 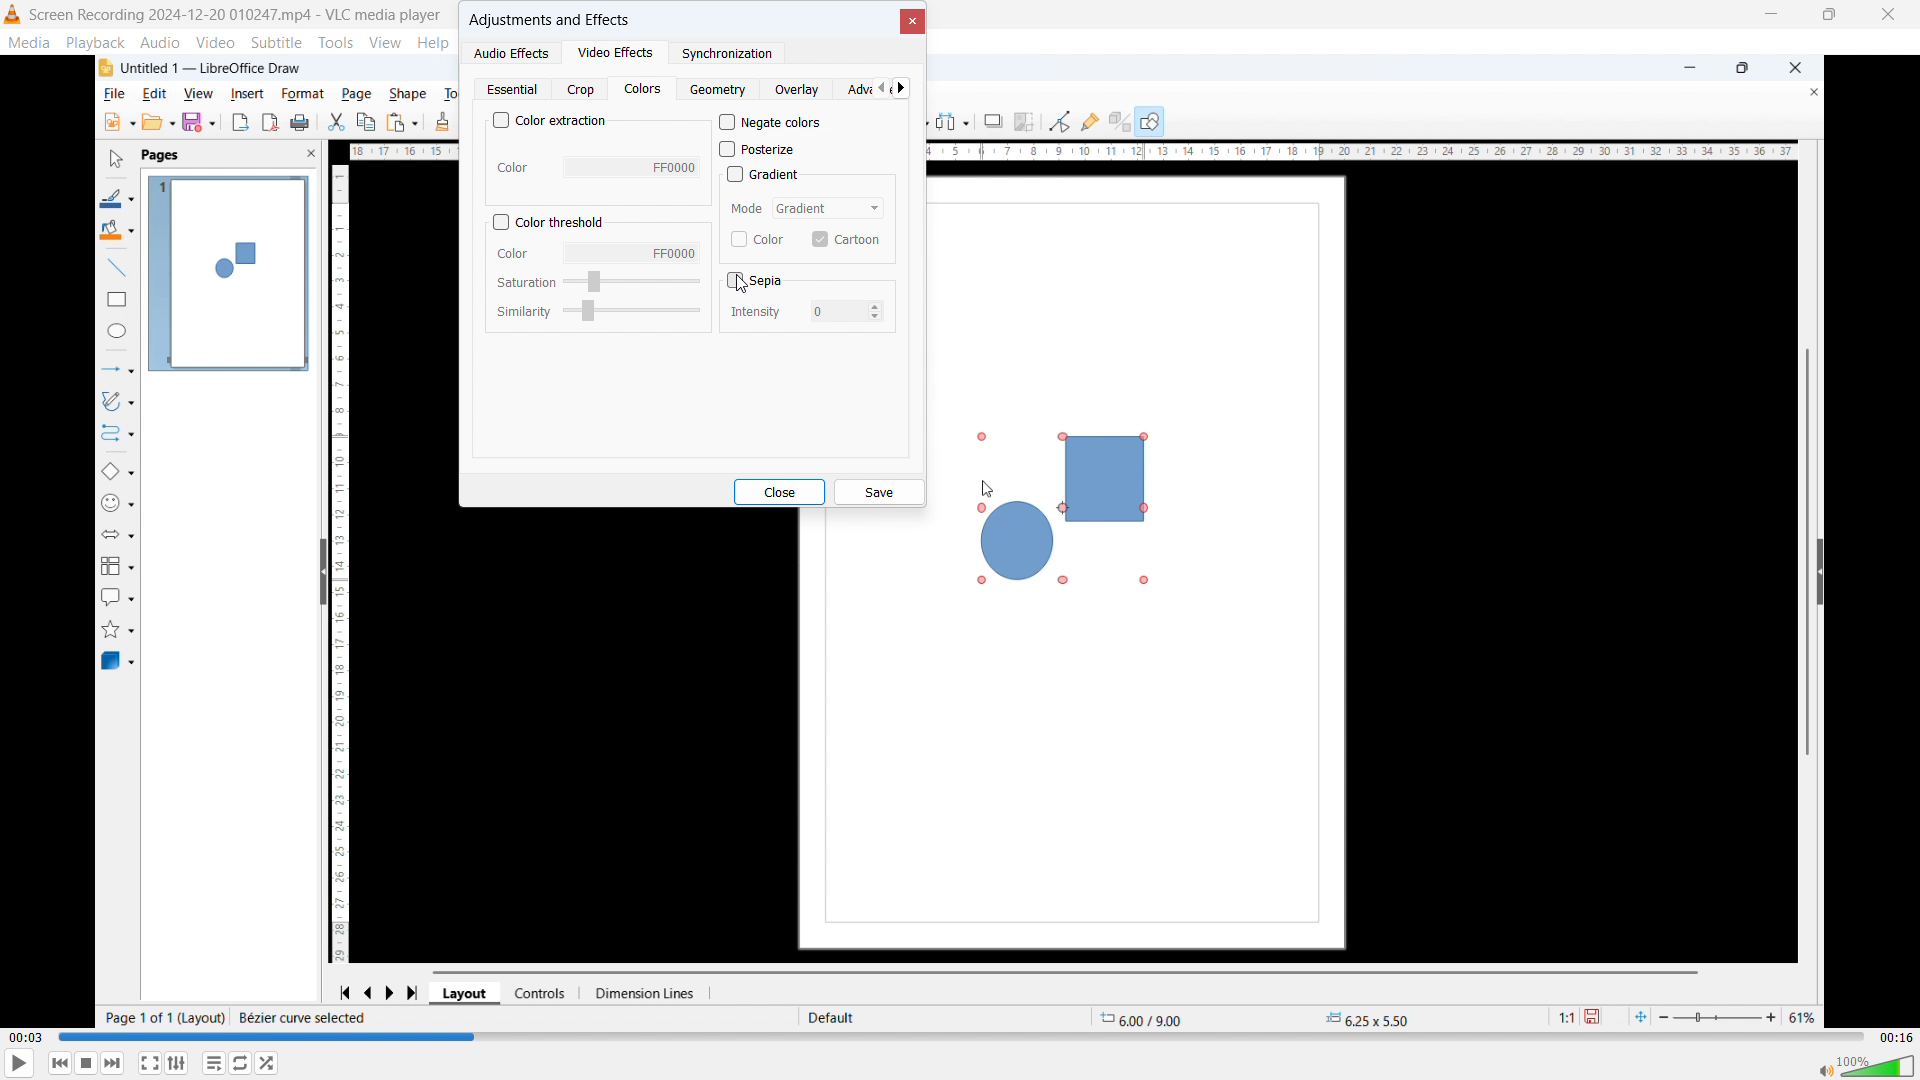 I want to click on Save , so click(x=879, y=493).